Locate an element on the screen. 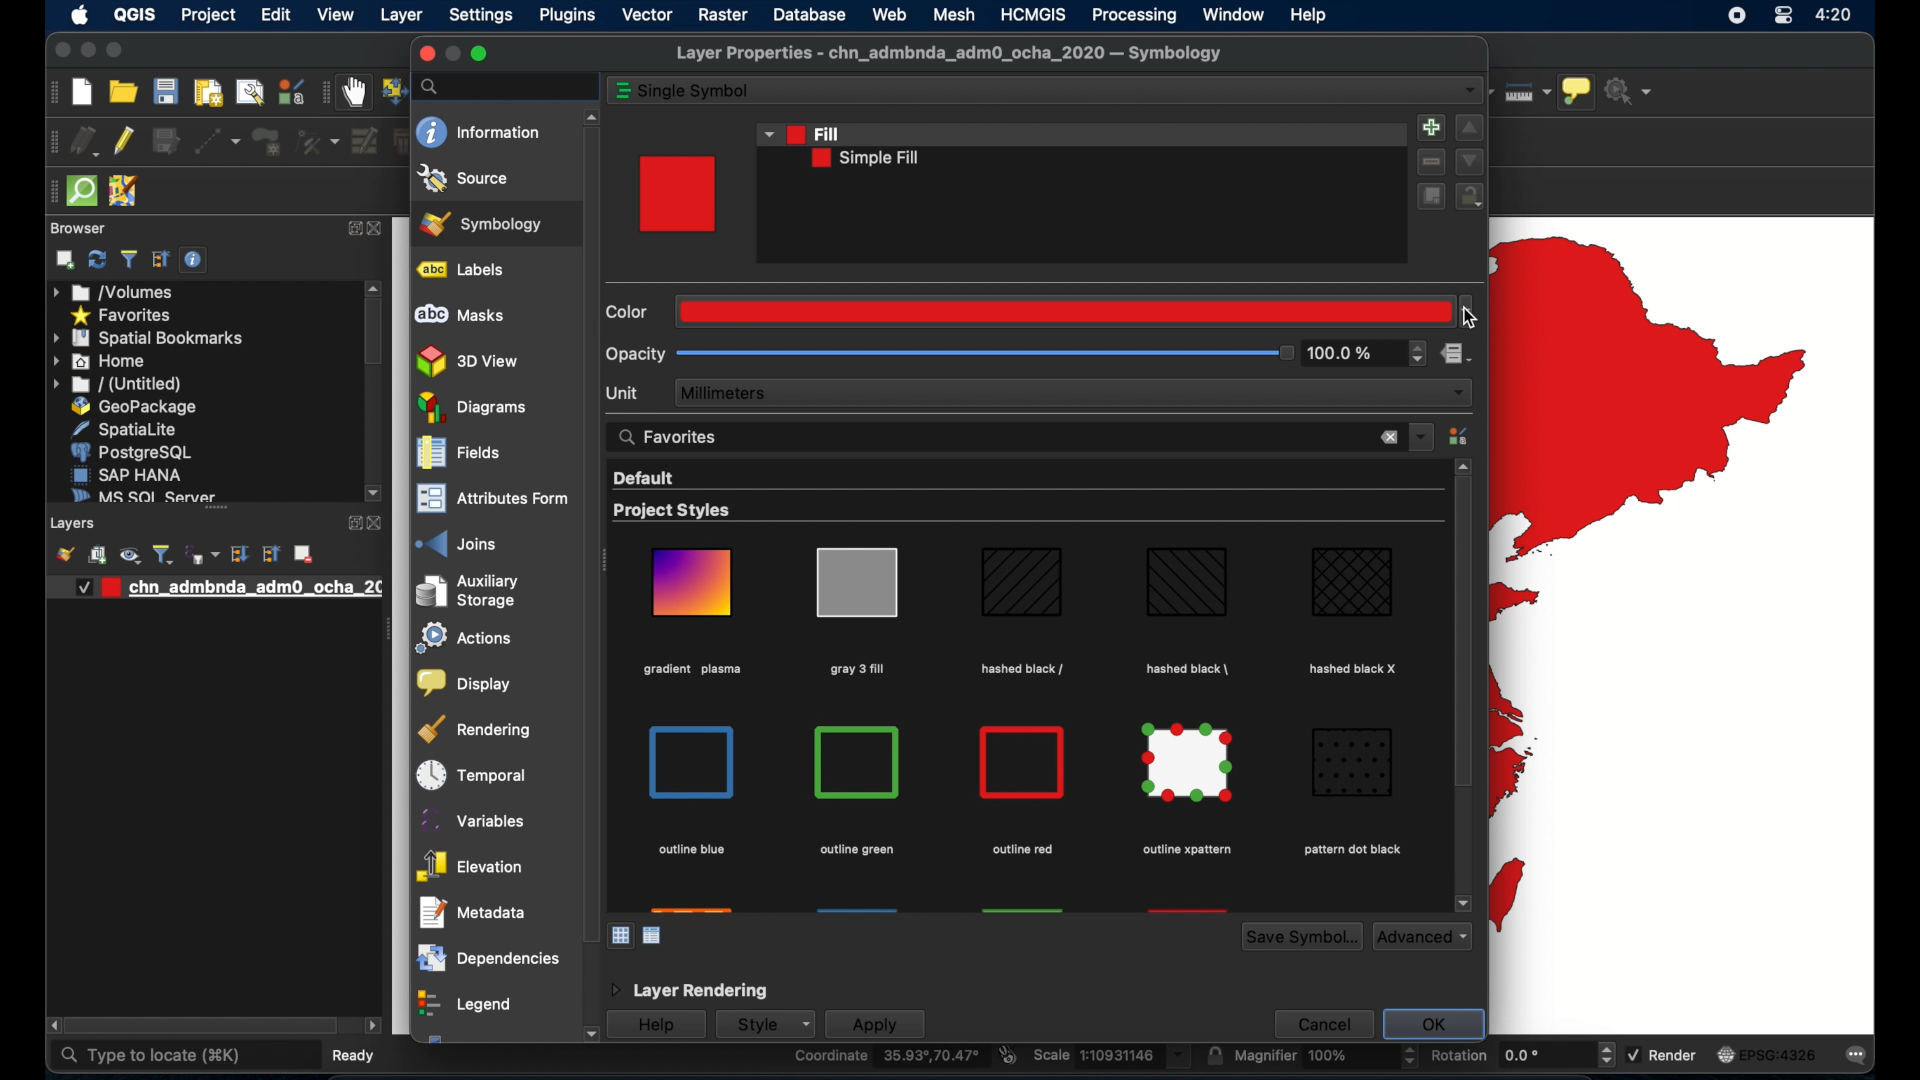  ok is located at coordinates (1437, 1024).